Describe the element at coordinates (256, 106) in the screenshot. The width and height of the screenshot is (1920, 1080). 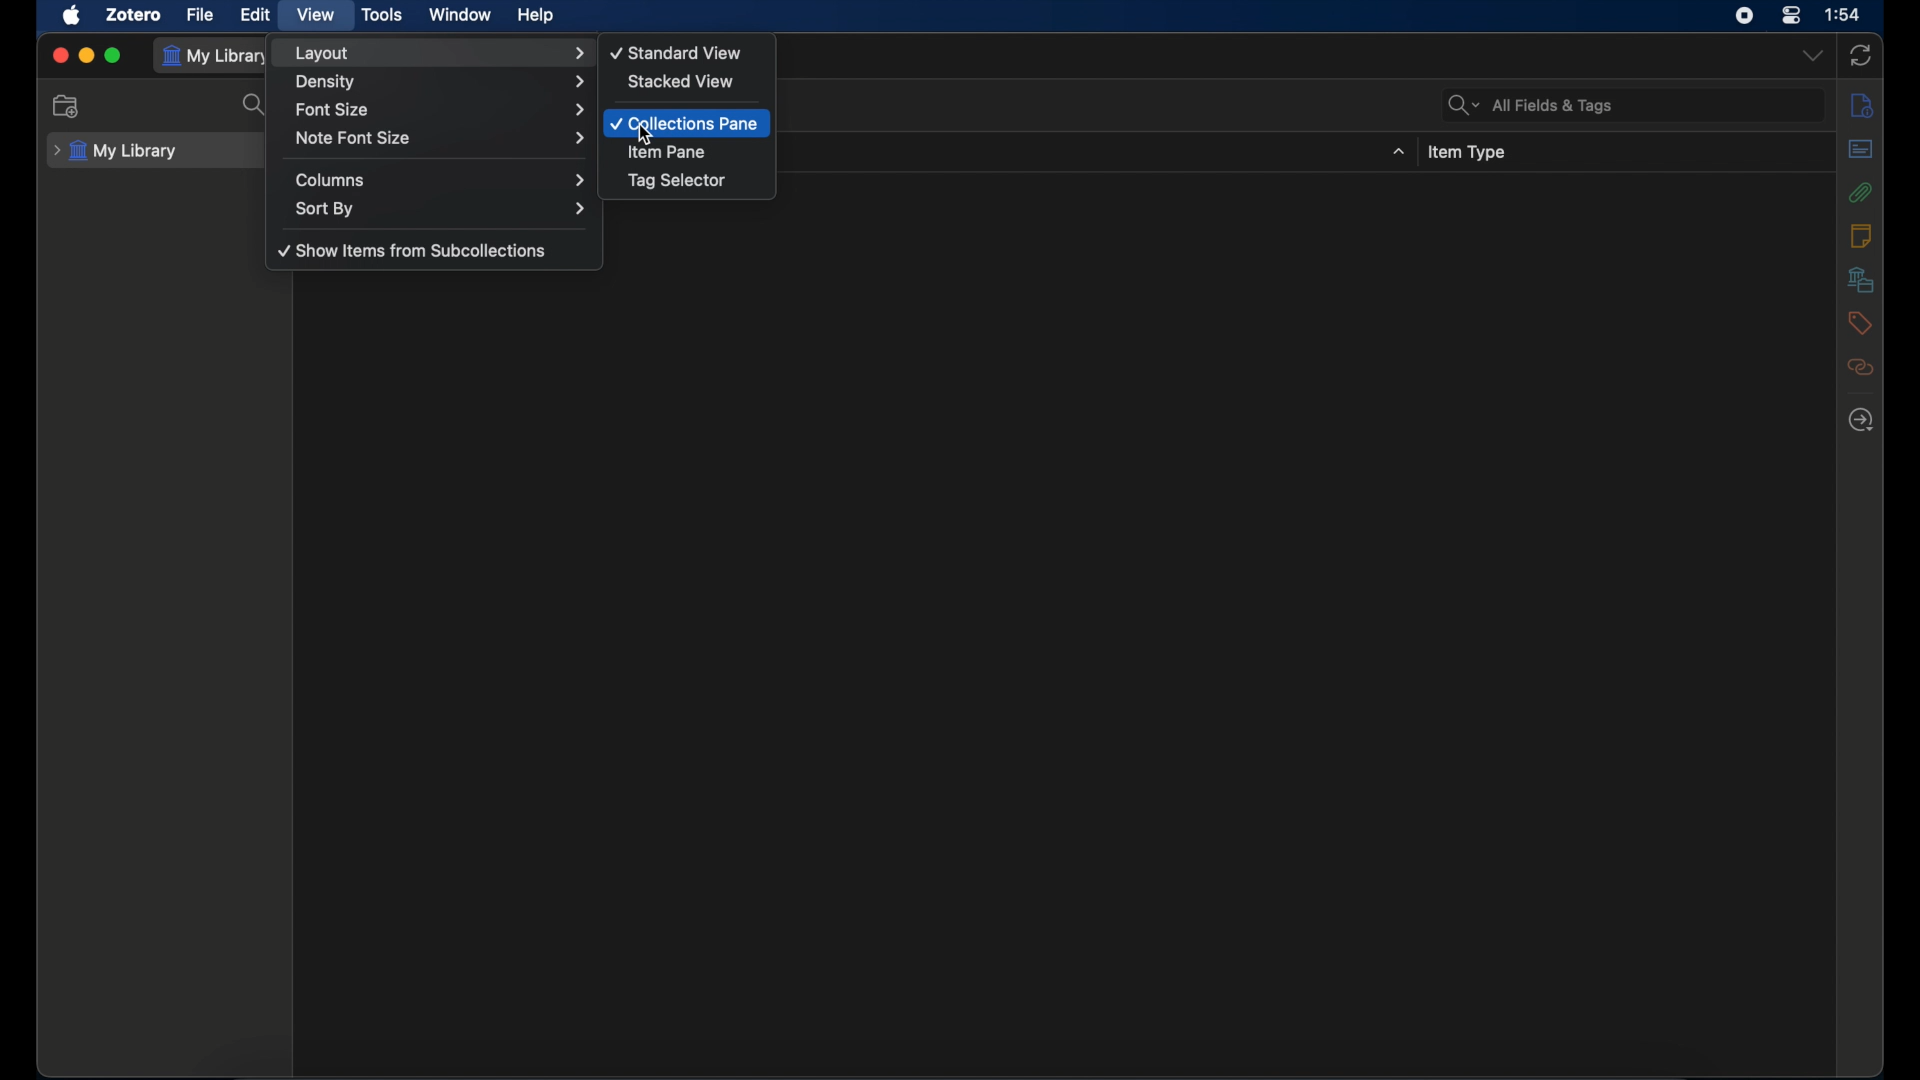
I see `search` at that location.